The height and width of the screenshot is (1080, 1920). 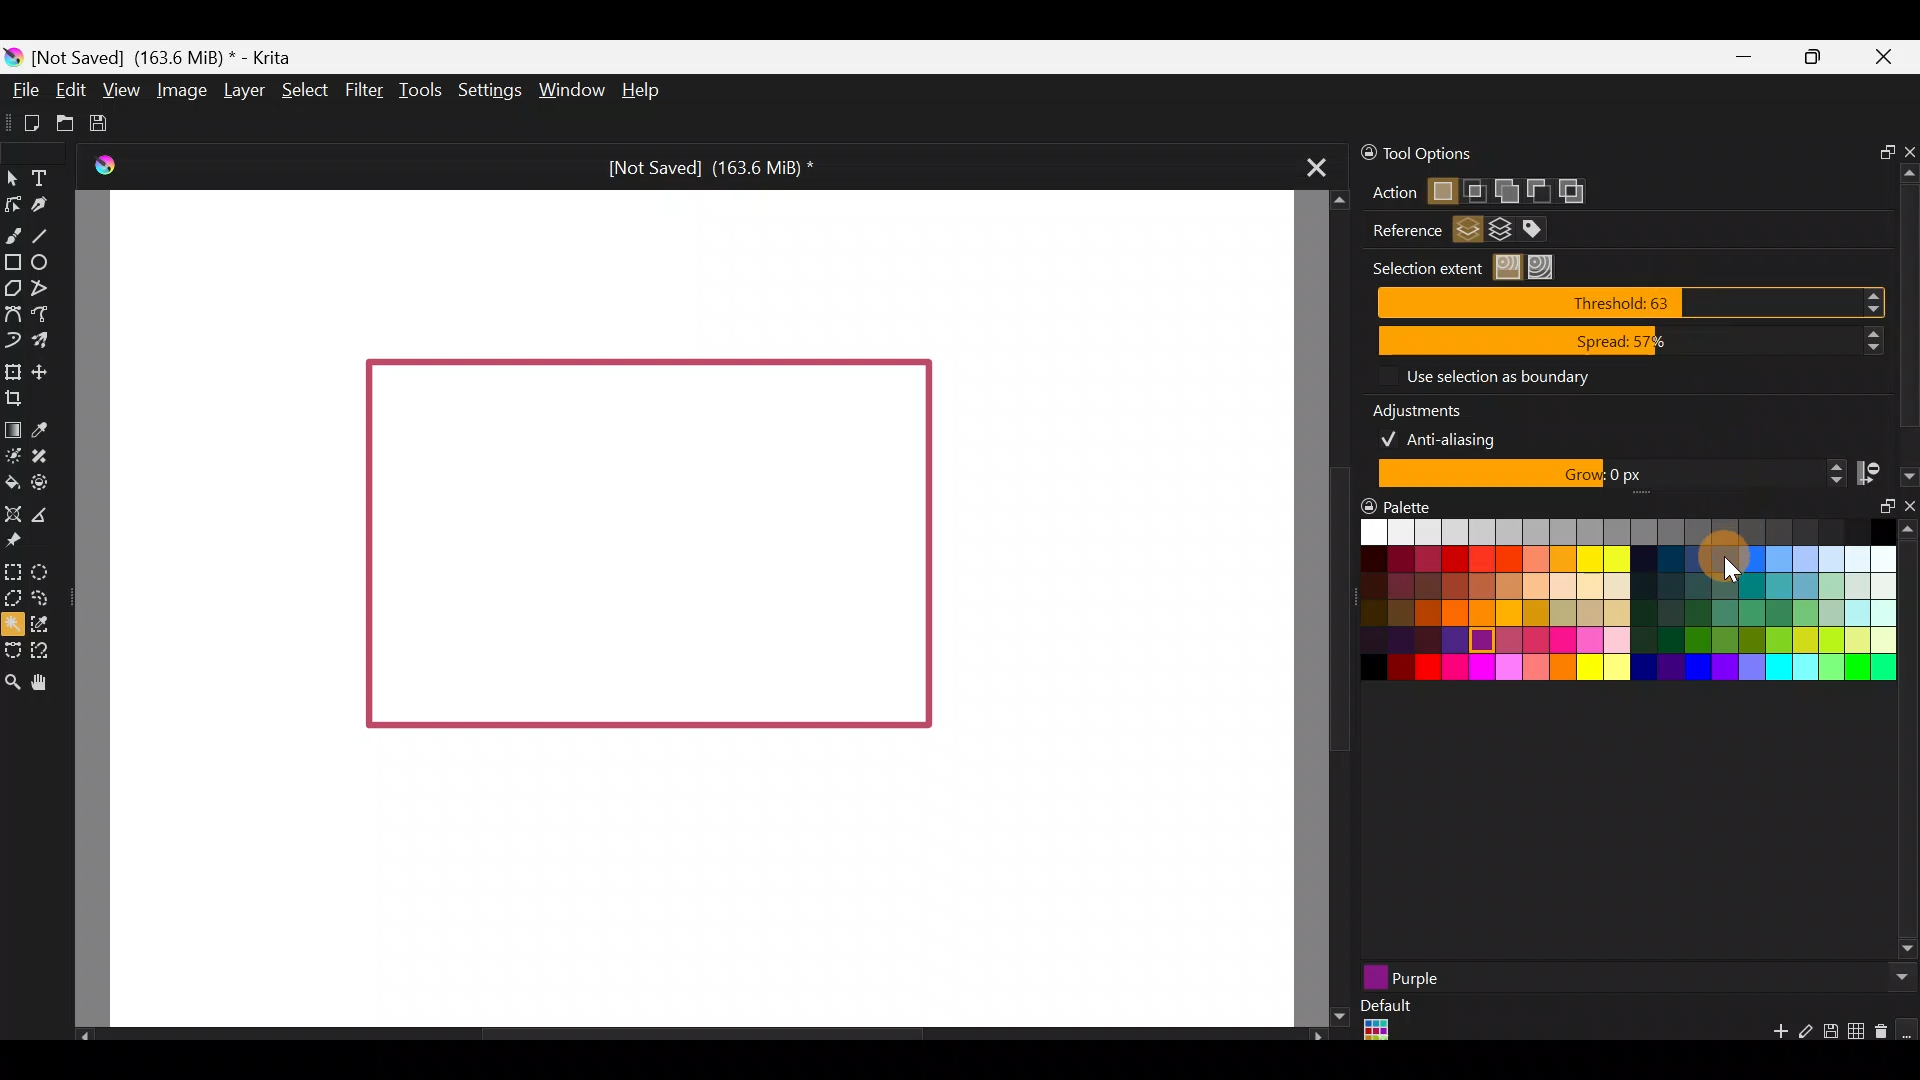 What do you see at coordinates (1890, 60) in the screenshot?
I see `Close` at bounding box center [1890, 60].